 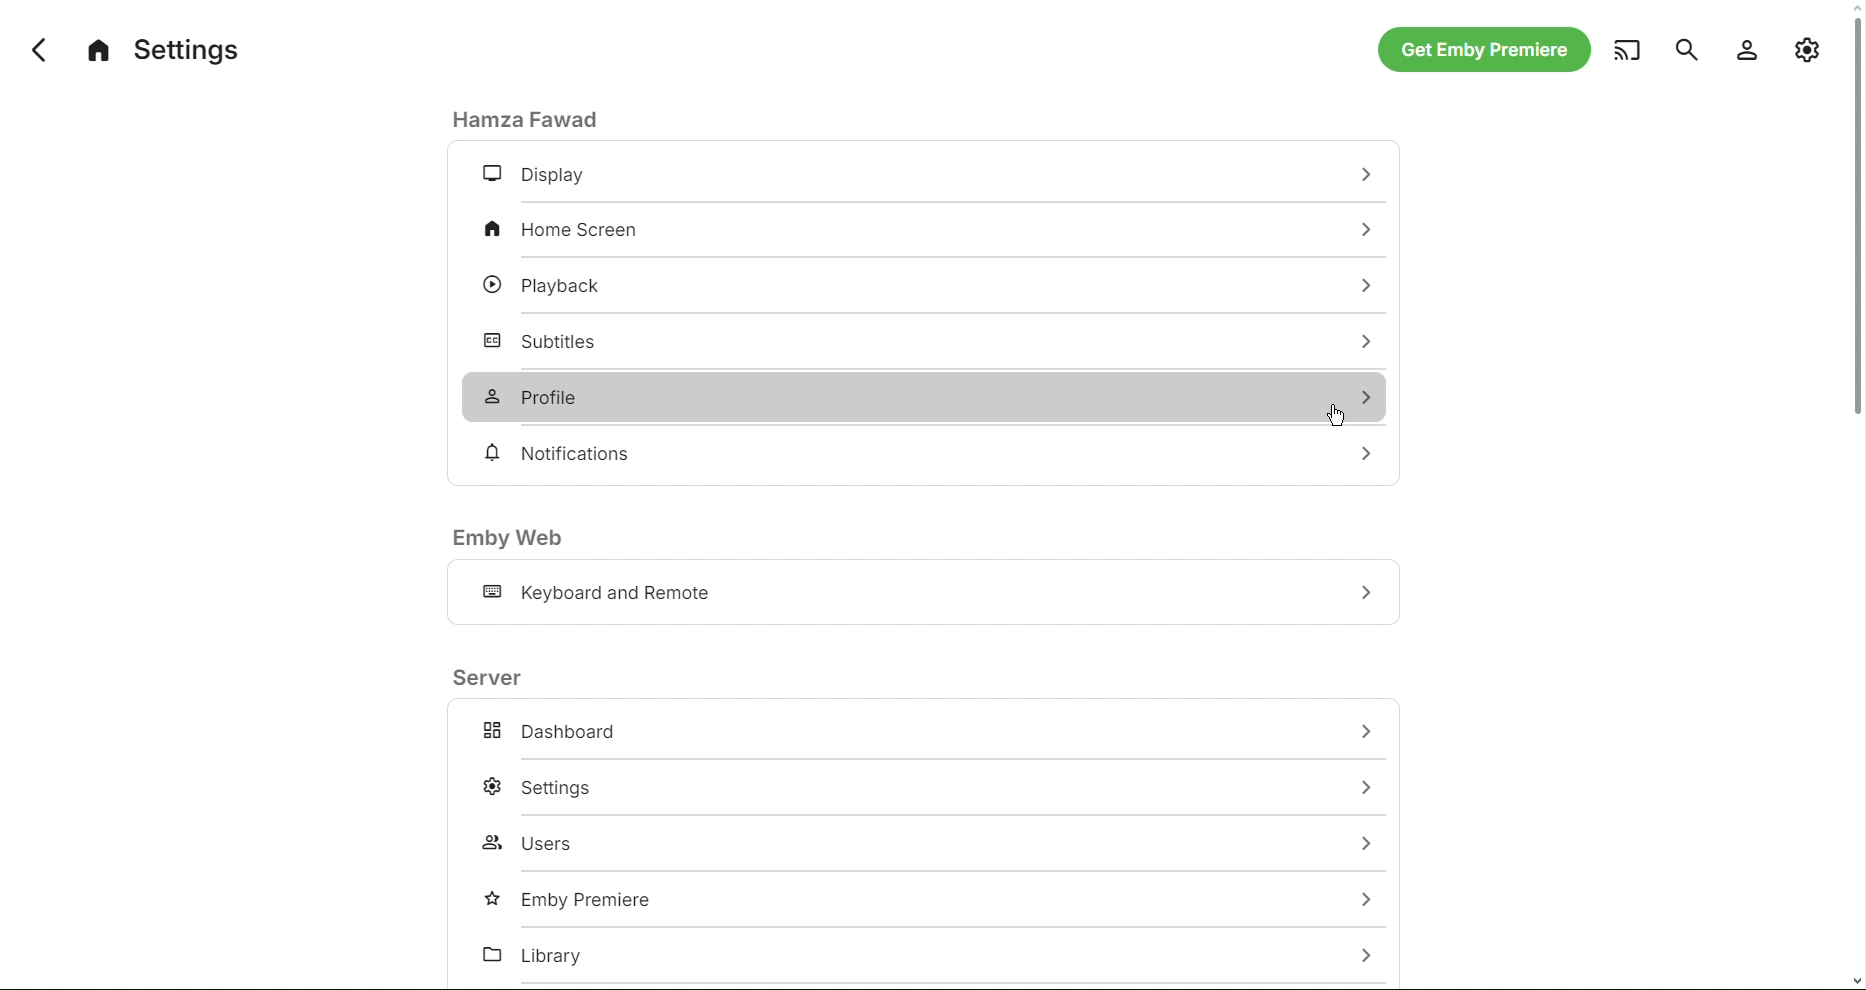 What do you see at coordinates (1334, 414) in the screenshot?
I see `Cursor` at bounding box center [1334, 414].